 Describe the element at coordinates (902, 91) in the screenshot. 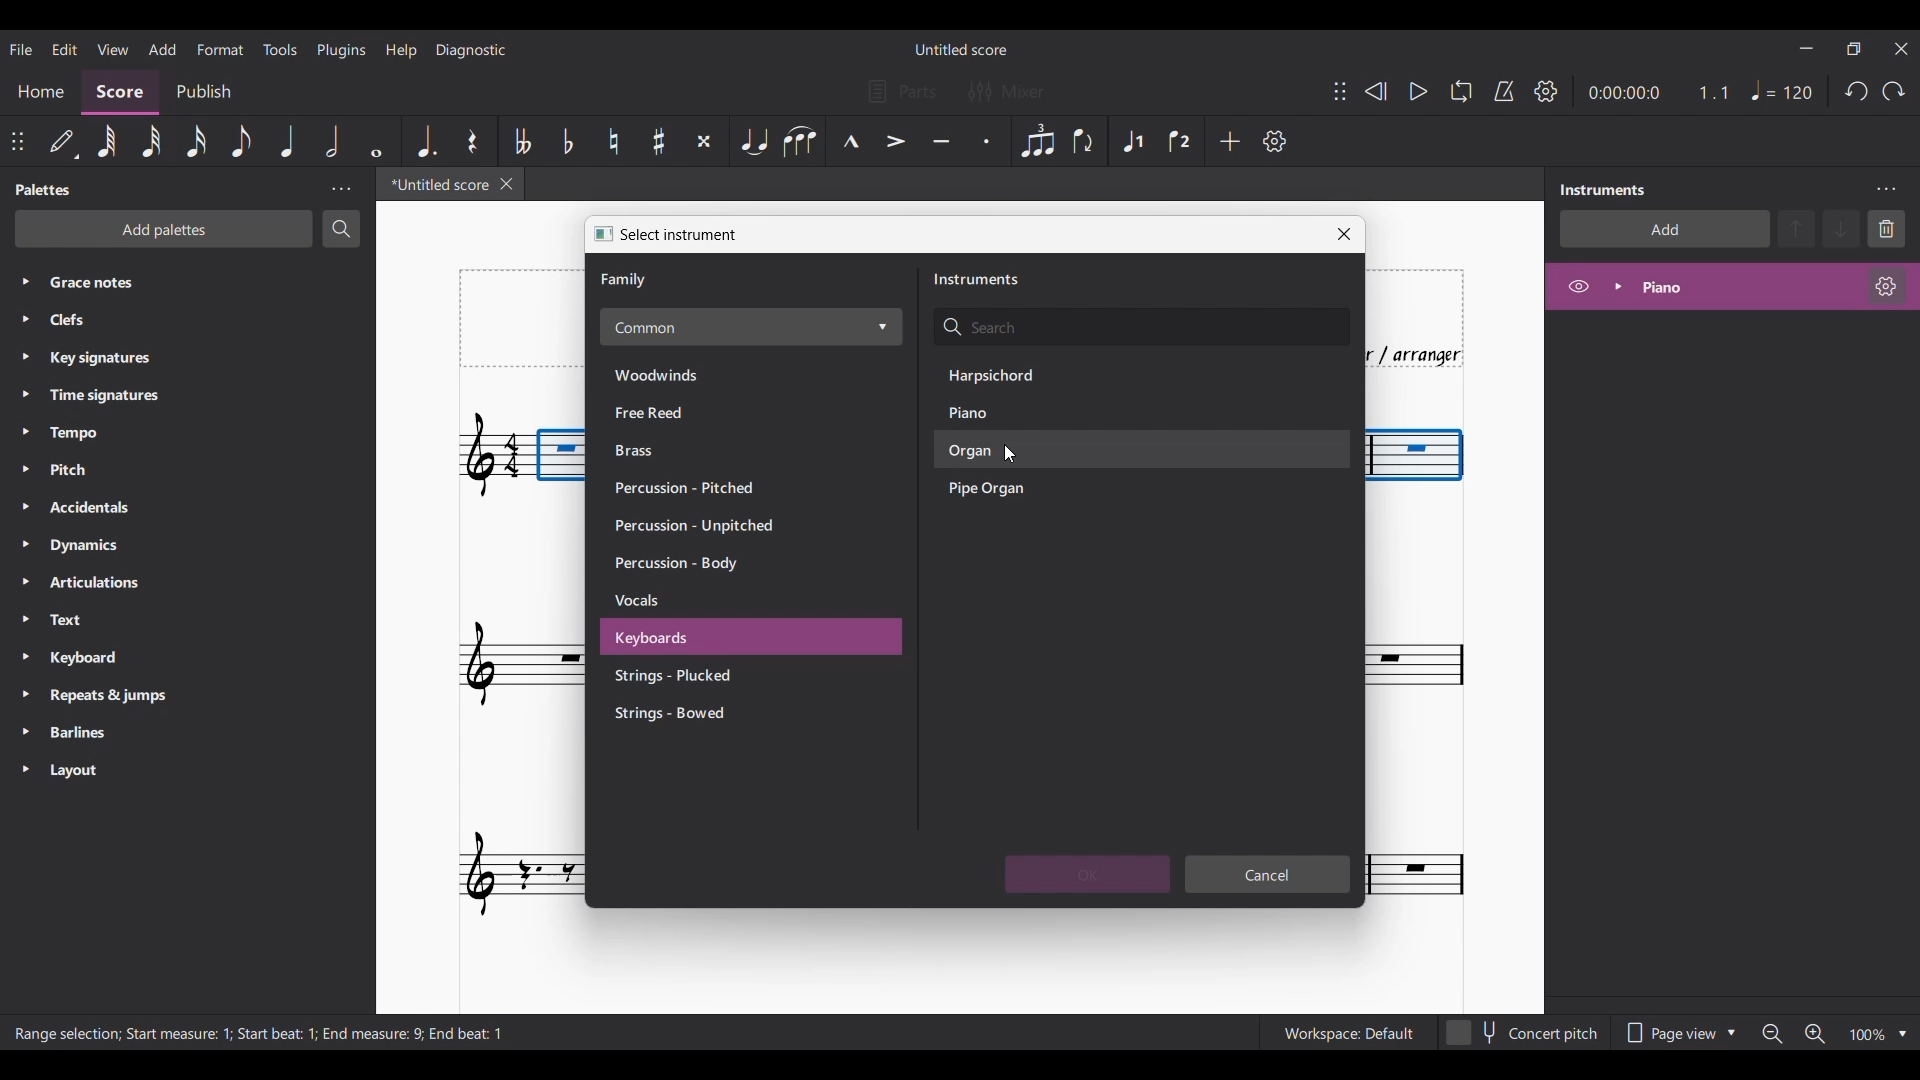

I see `Parts` at that location.